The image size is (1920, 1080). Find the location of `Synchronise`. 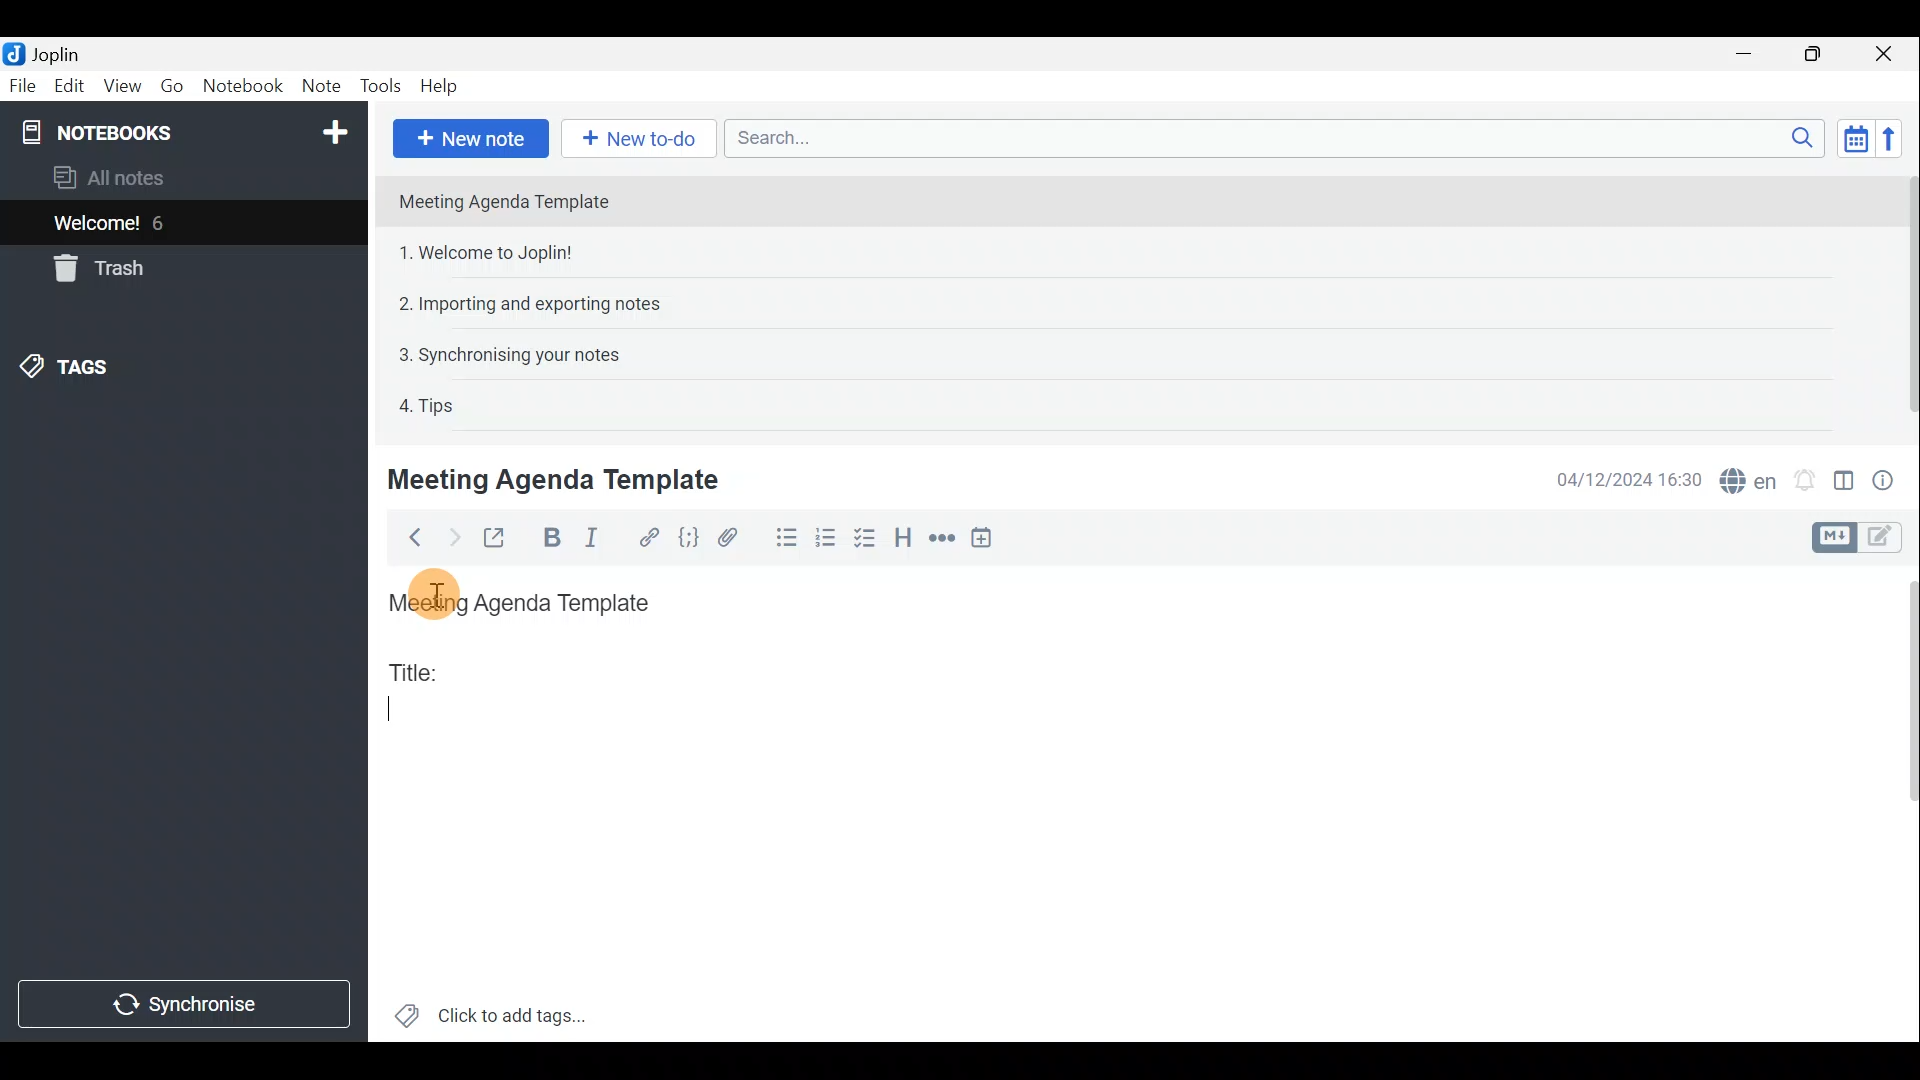

Synchronise is located at coordinates (184, 1005).